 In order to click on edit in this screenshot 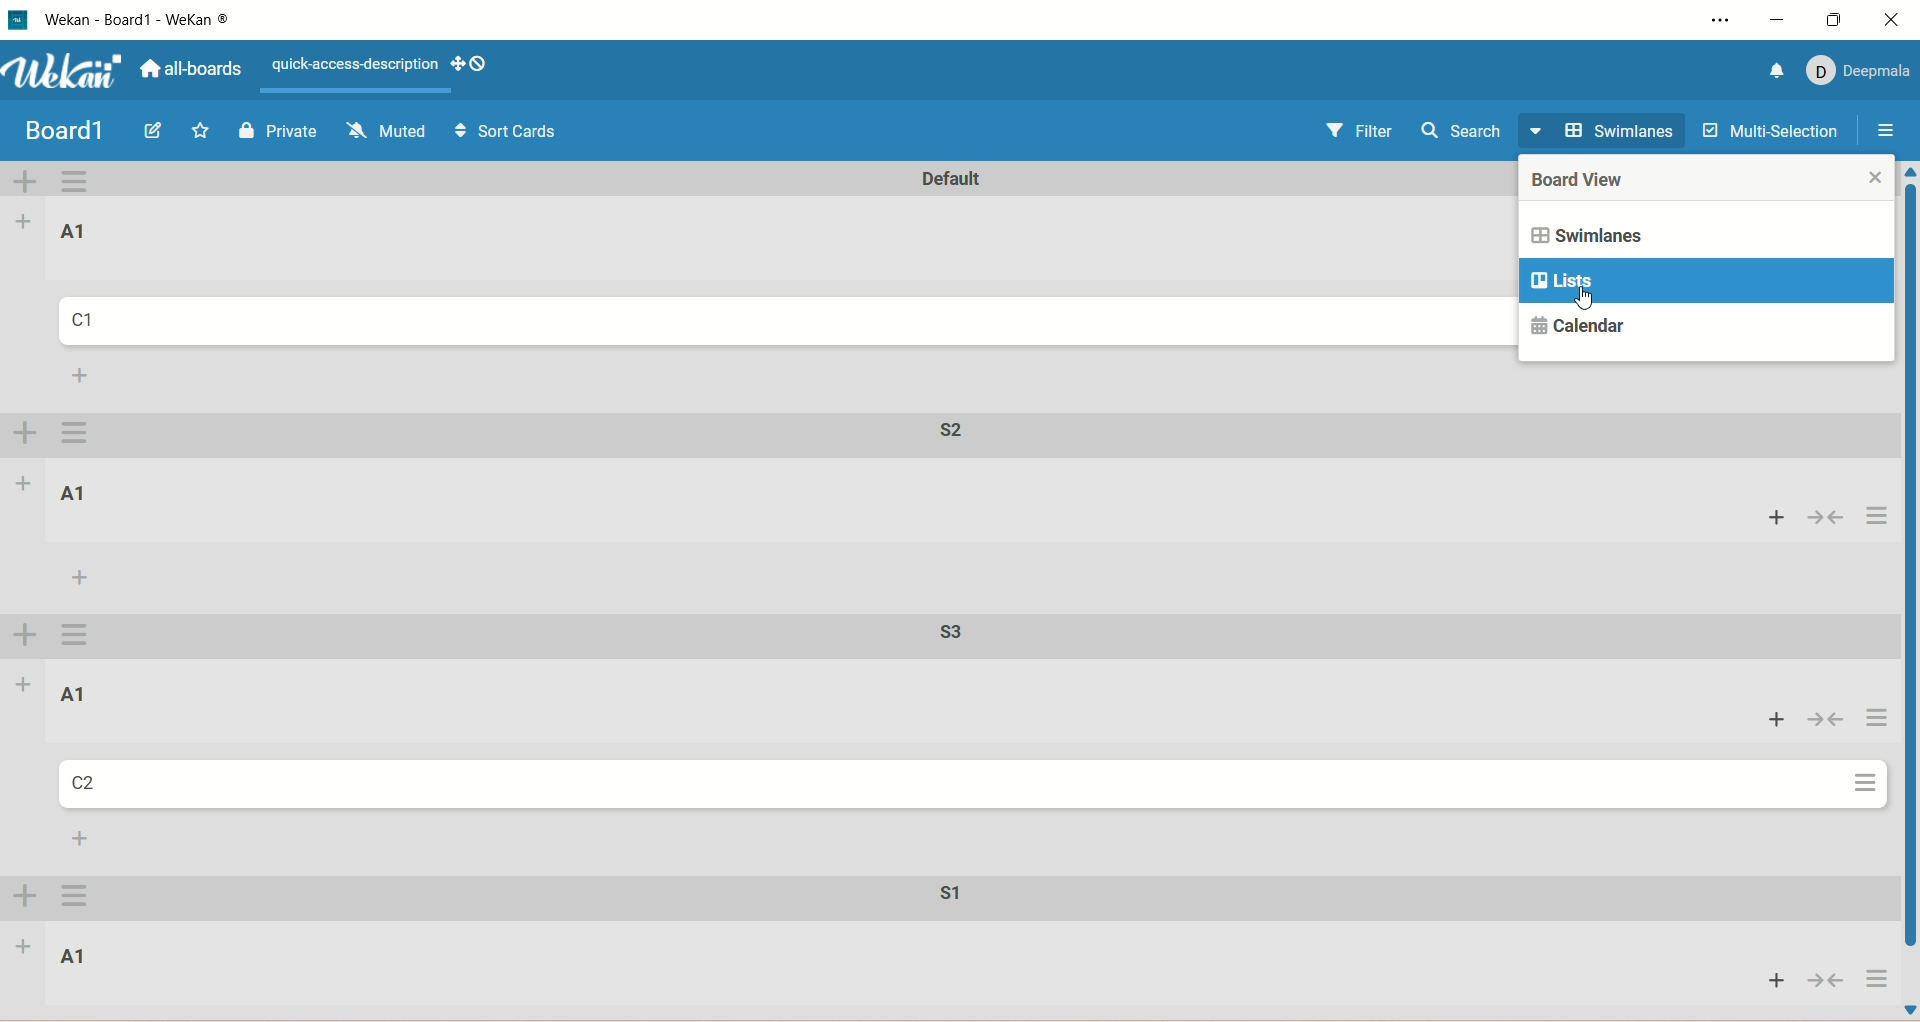, I will do `click(152, 130)`.